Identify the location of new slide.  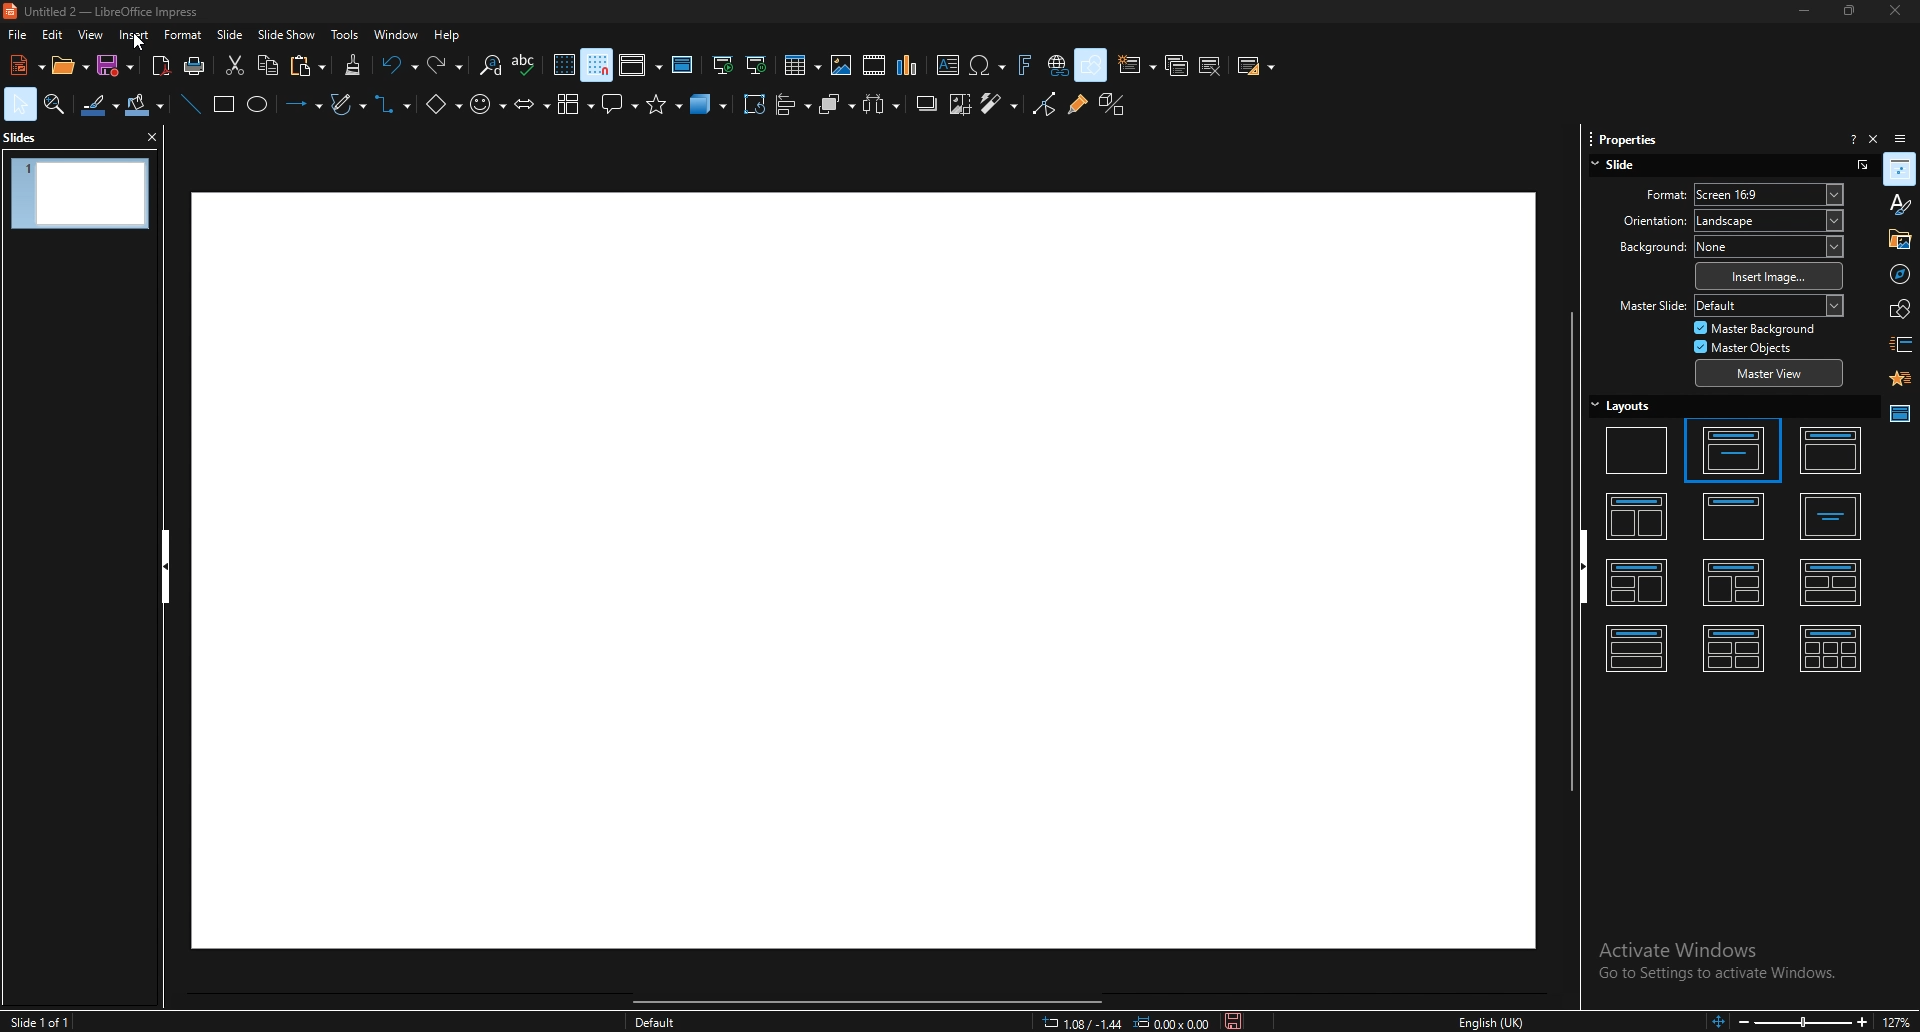
(1138, 65).